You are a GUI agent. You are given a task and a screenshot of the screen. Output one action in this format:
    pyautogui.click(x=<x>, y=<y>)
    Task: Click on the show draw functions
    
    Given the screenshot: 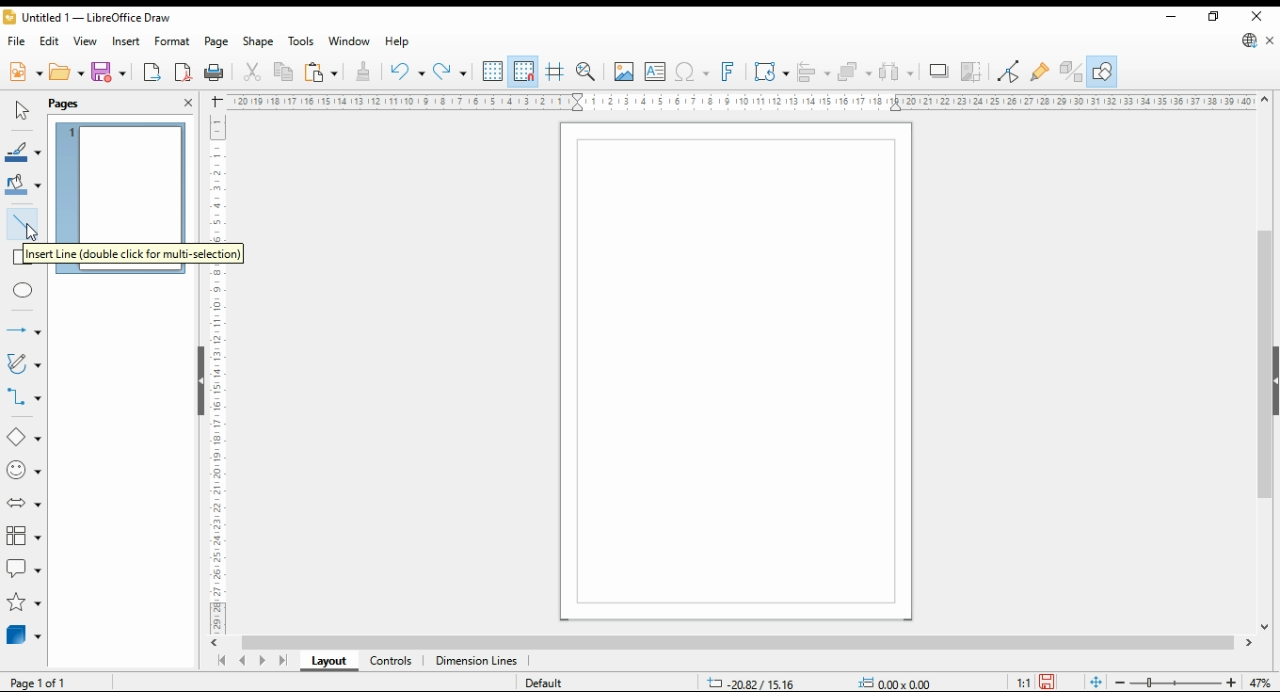 What is the action you would take?
    pyautogui.click(x=1102, y=72)
    